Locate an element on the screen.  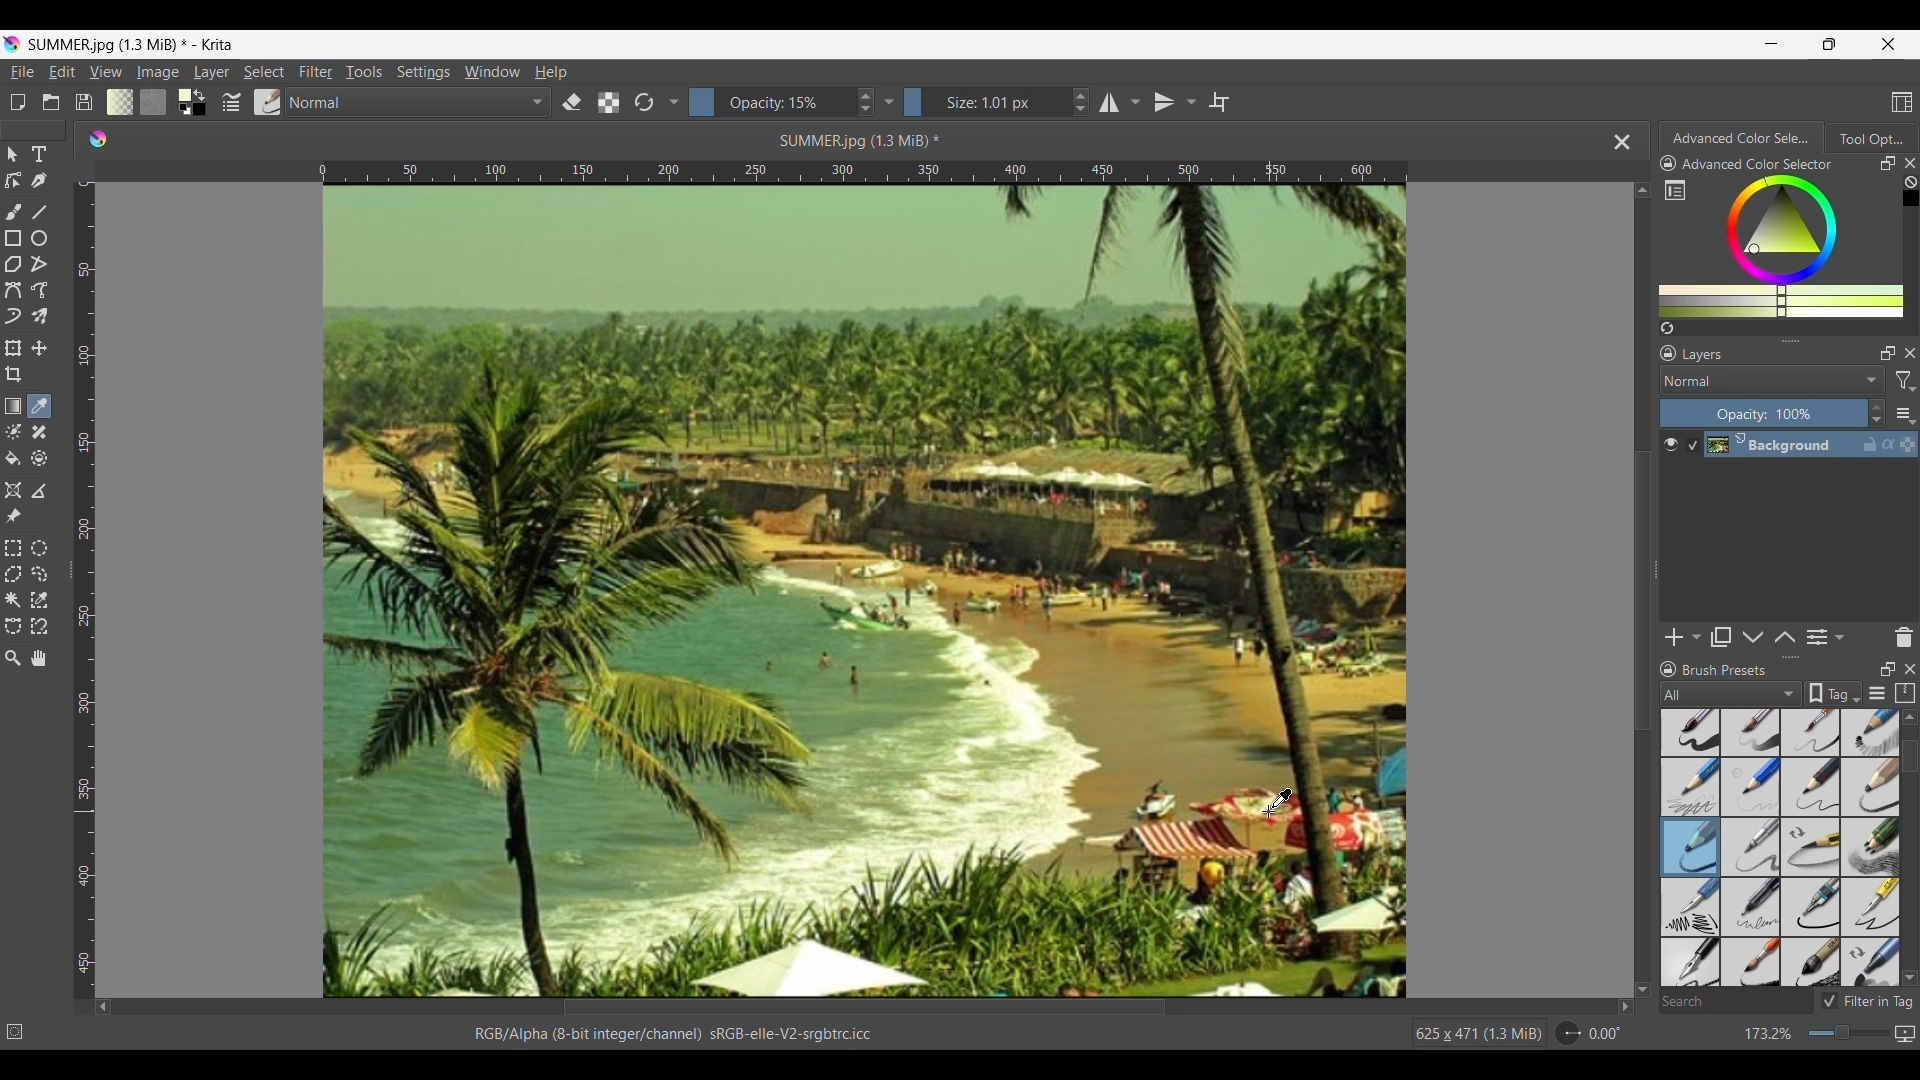
Draw a gradient is located at coordinates (13, 405).